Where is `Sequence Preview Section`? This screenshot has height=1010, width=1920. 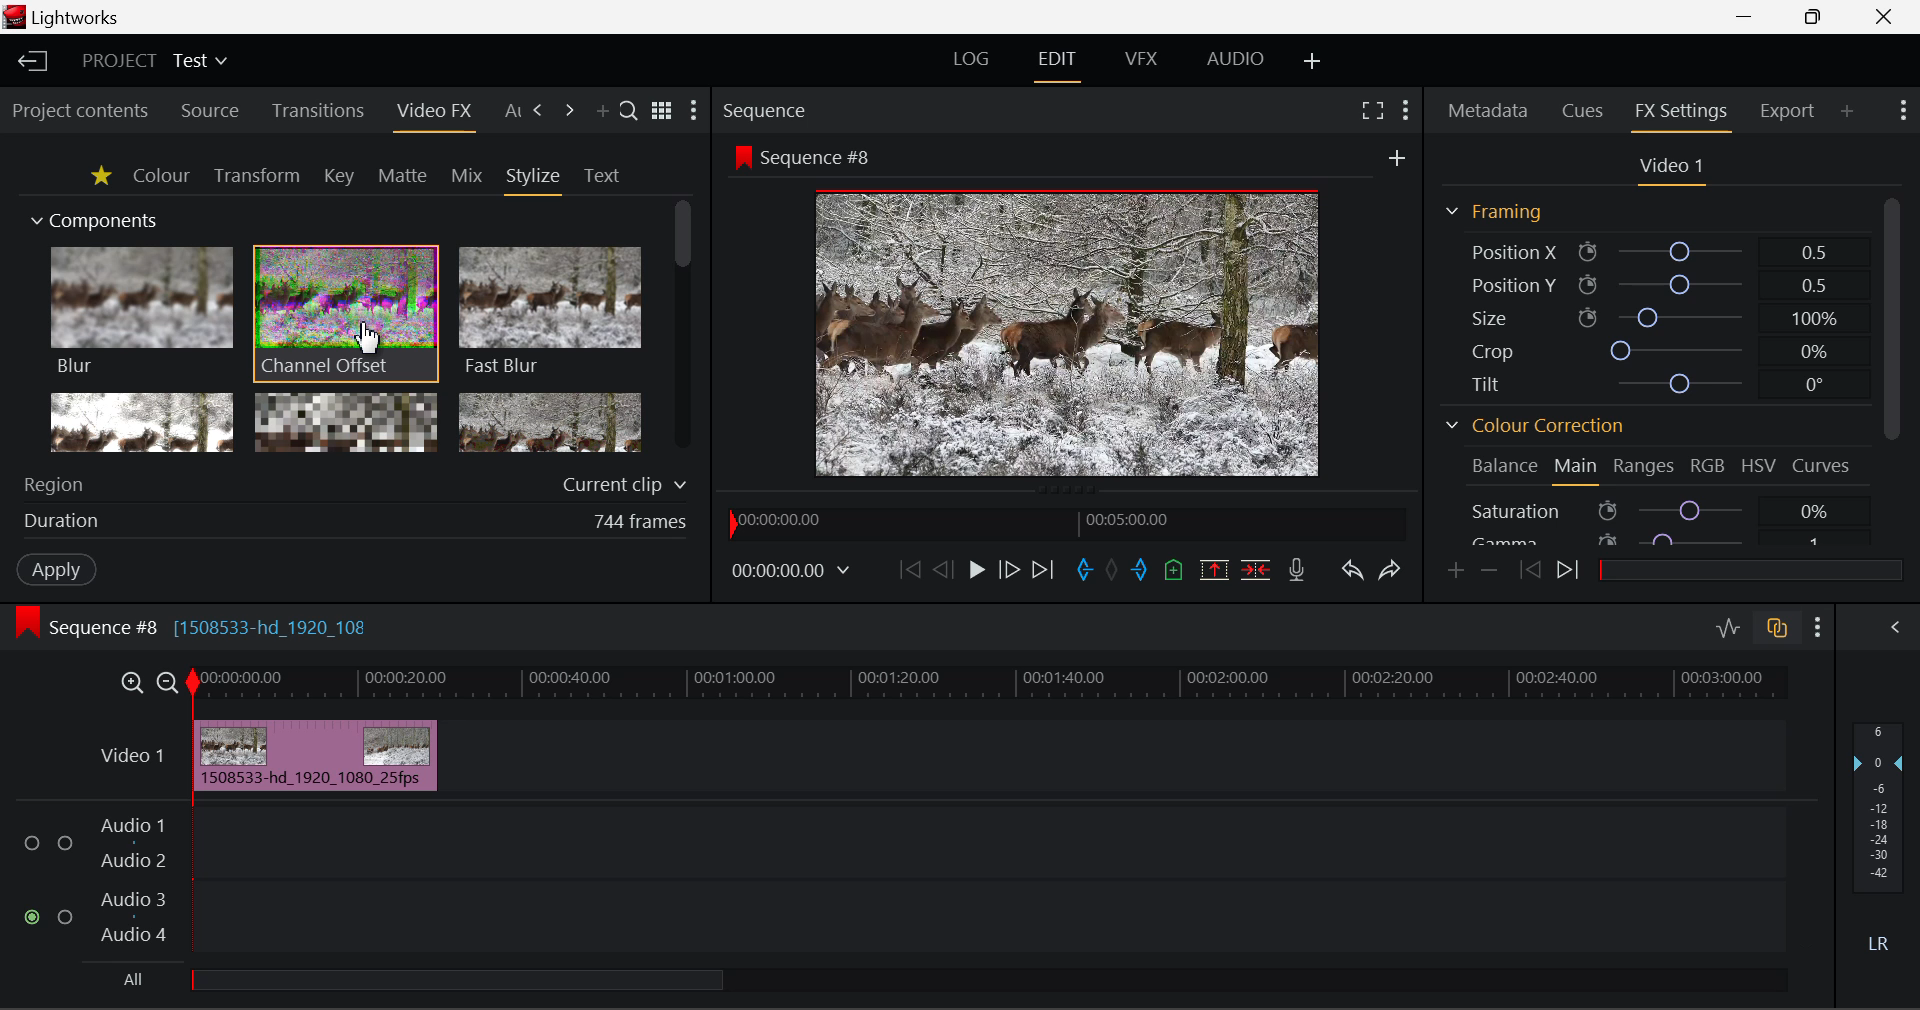
Sequence Preview Section is located at coordinates (767, 109).